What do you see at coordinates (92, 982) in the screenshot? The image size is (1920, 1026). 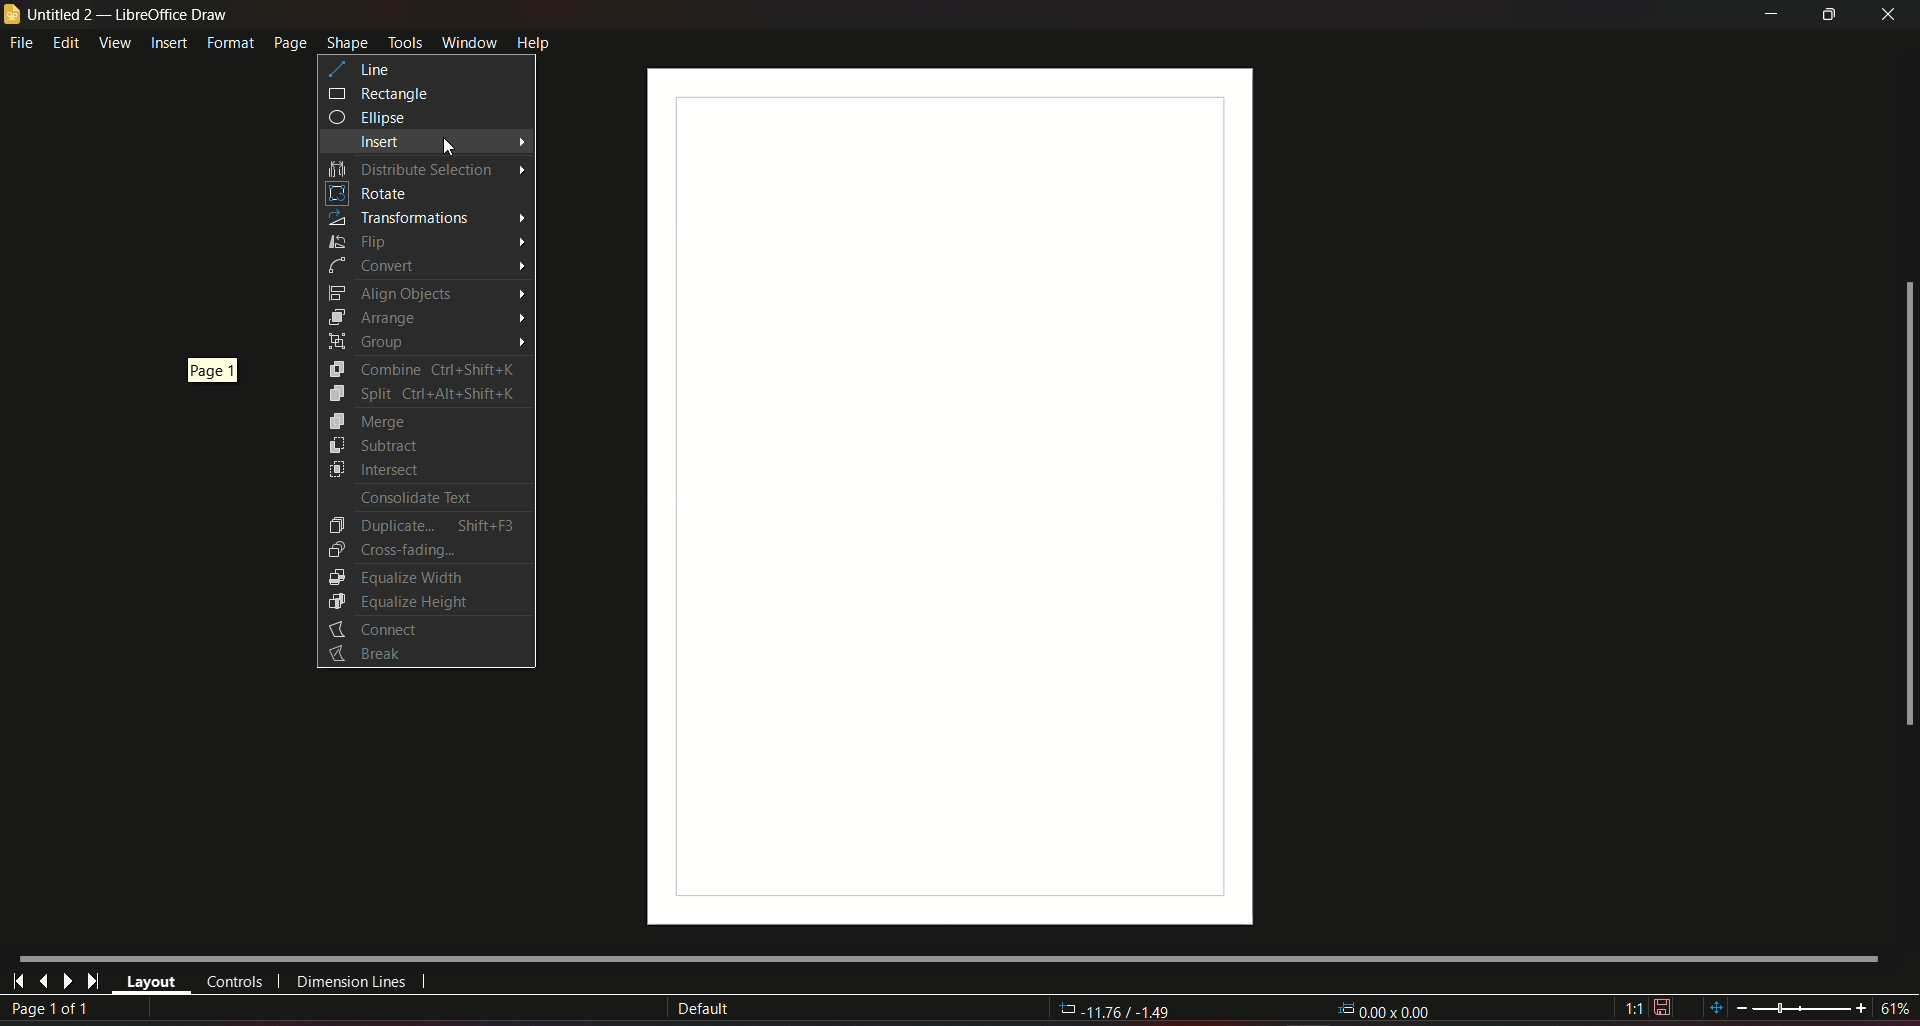 I see `last page` at bounding box center [92, 982].